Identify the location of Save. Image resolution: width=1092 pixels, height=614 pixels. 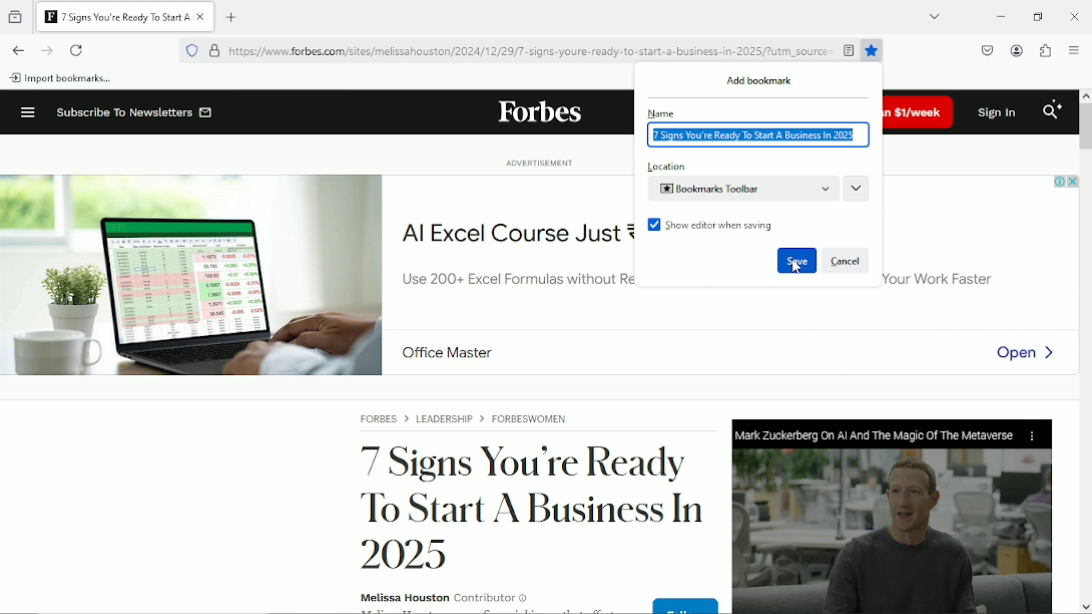
(796, 261).